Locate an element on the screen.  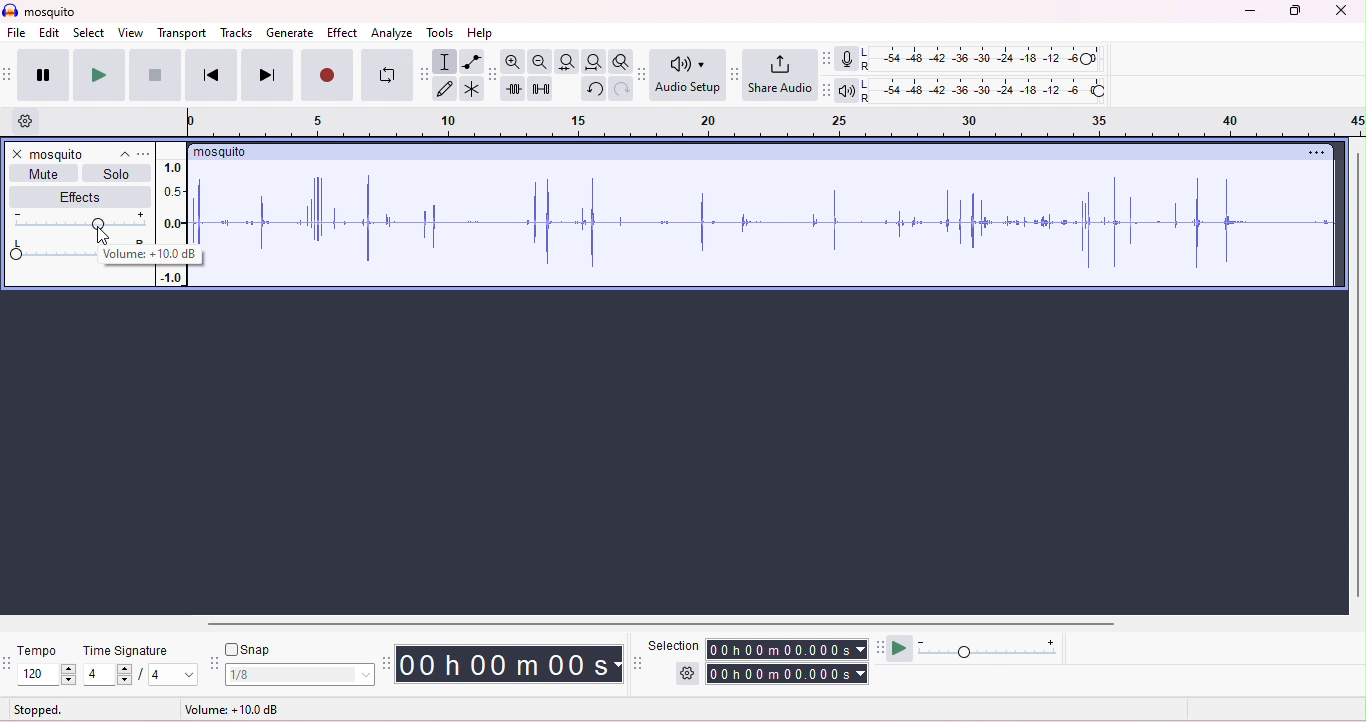
edit is located at coordinates (47, 32).